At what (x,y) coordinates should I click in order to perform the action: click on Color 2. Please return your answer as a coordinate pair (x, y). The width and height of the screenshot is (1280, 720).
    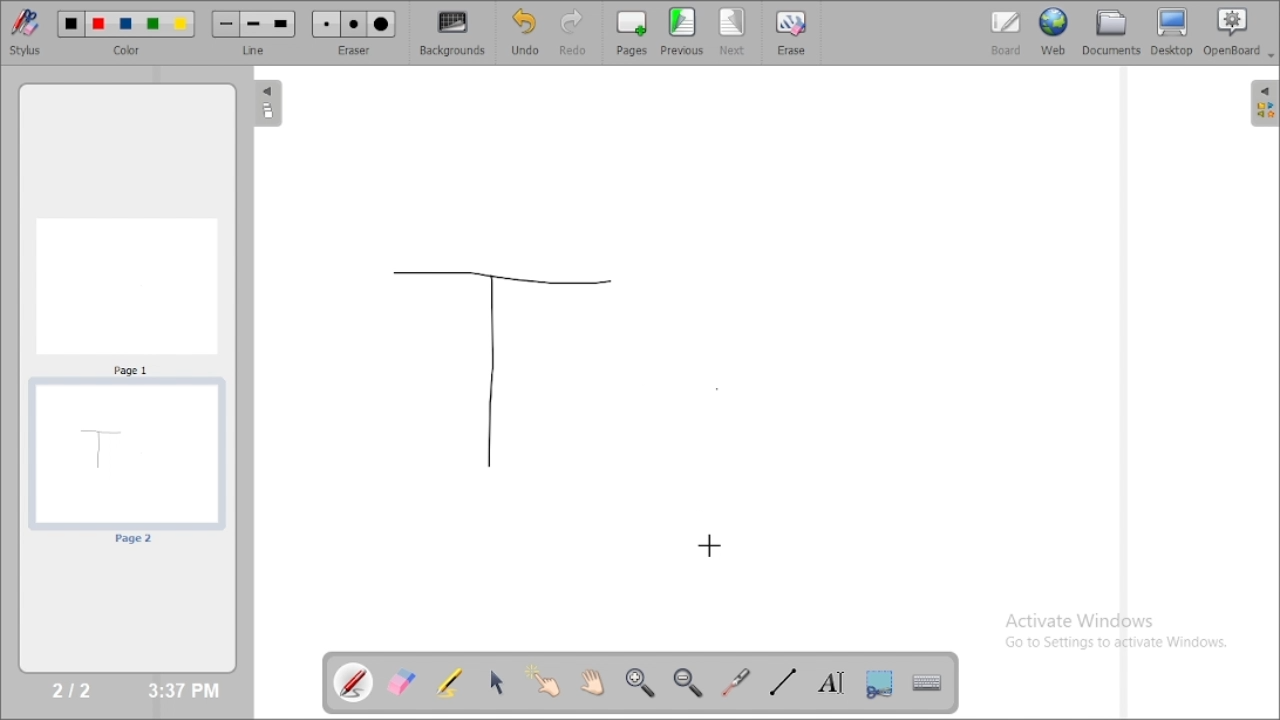
    Looking at the image, I should click on (99, 25).